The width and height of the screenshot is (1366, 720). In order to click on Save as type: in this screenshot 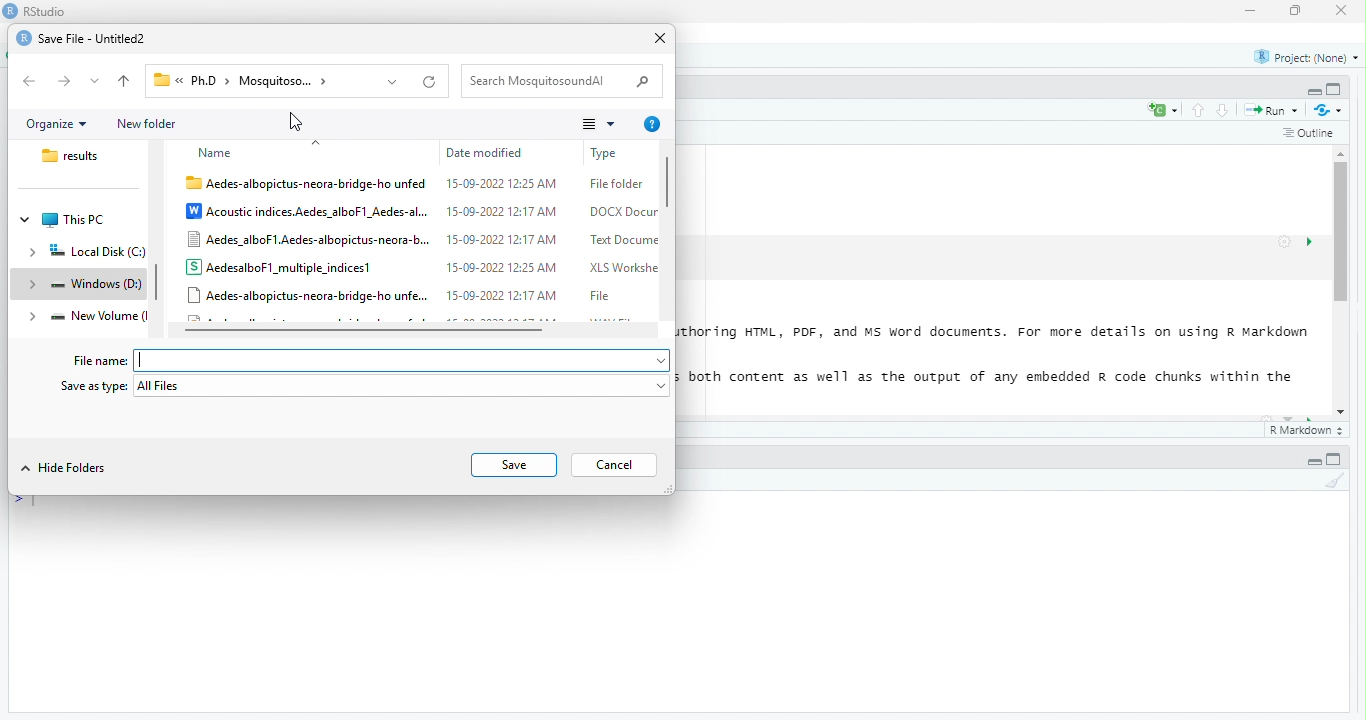, I will do `click(94, 386)`.